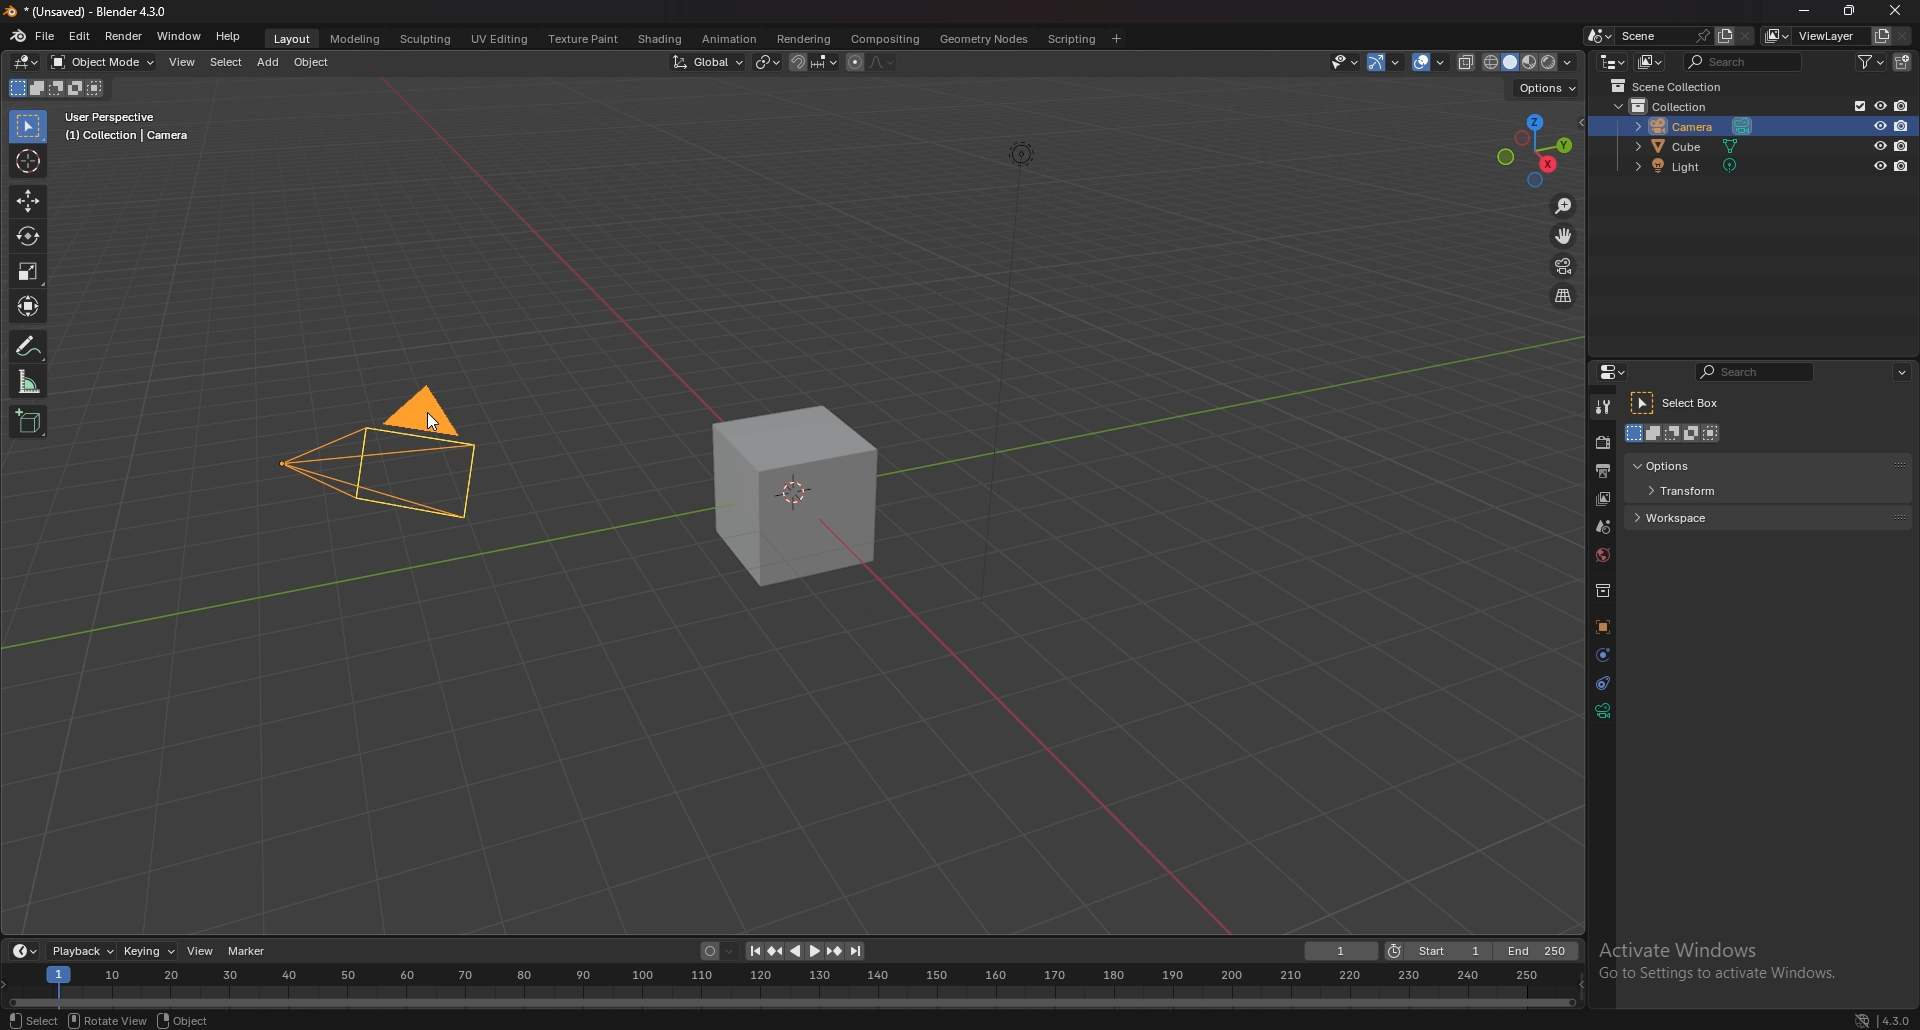 The image size is (1920, 1030). I want to click on scene, so click(1605, 527).